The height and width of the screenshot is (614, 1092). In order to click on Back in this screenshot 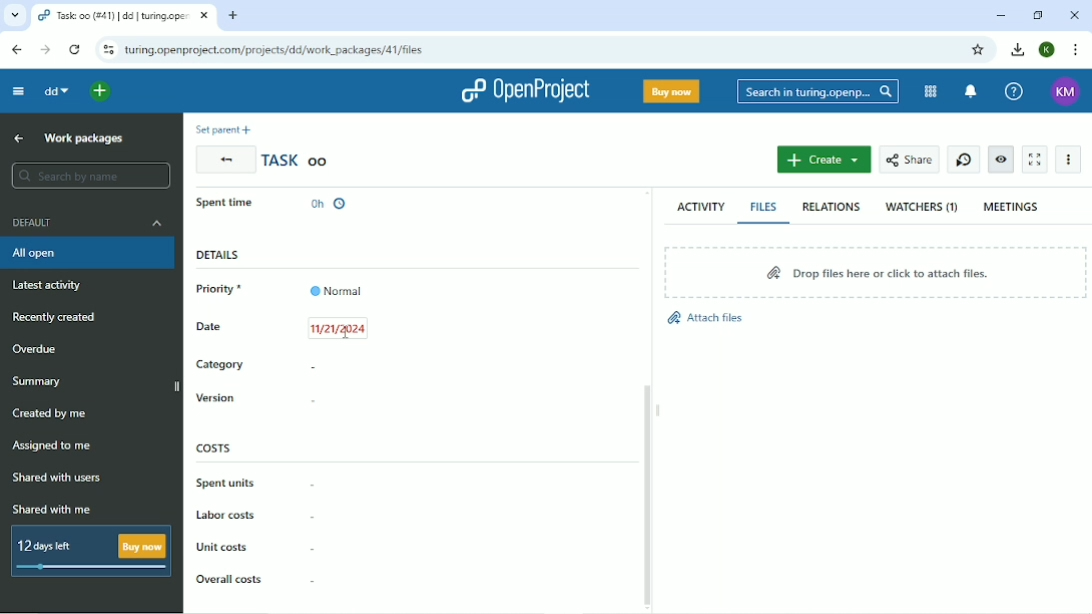, I will do `click(224, 160)`.